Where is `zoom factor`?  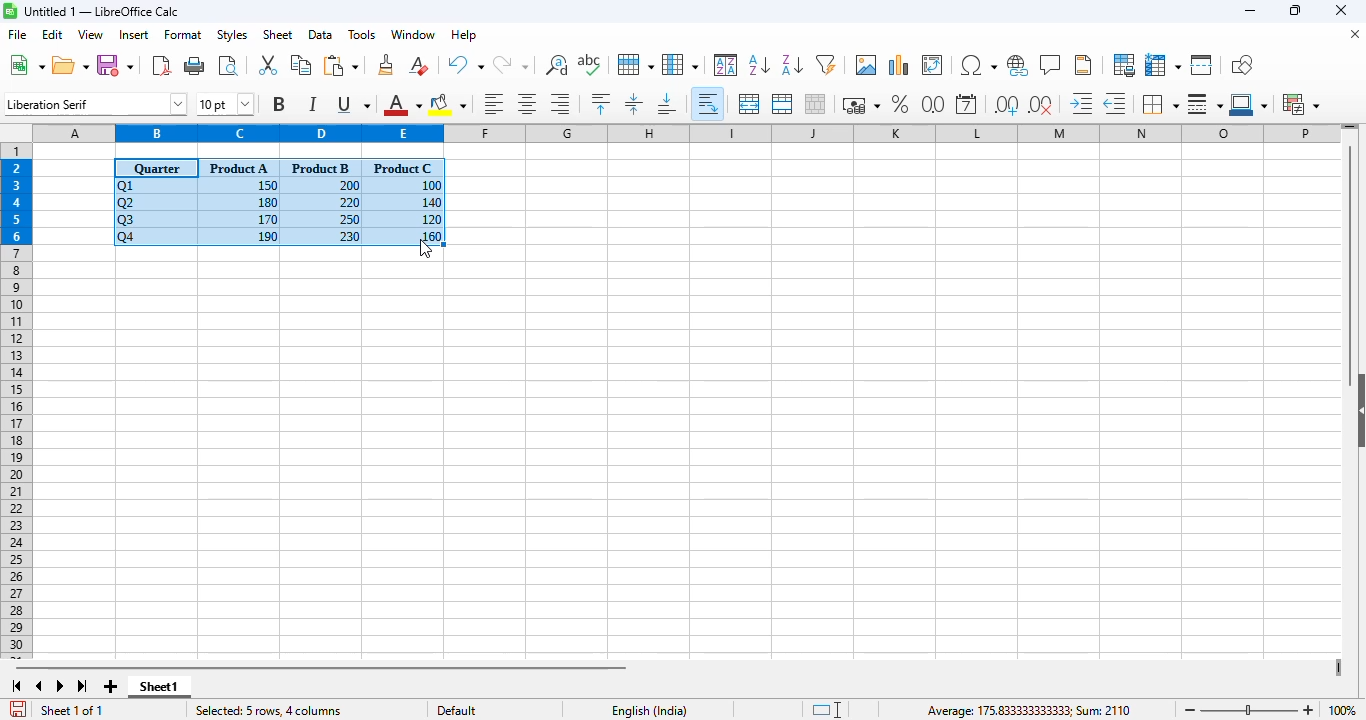 zoom factor is located at coordinates (1341, 710).